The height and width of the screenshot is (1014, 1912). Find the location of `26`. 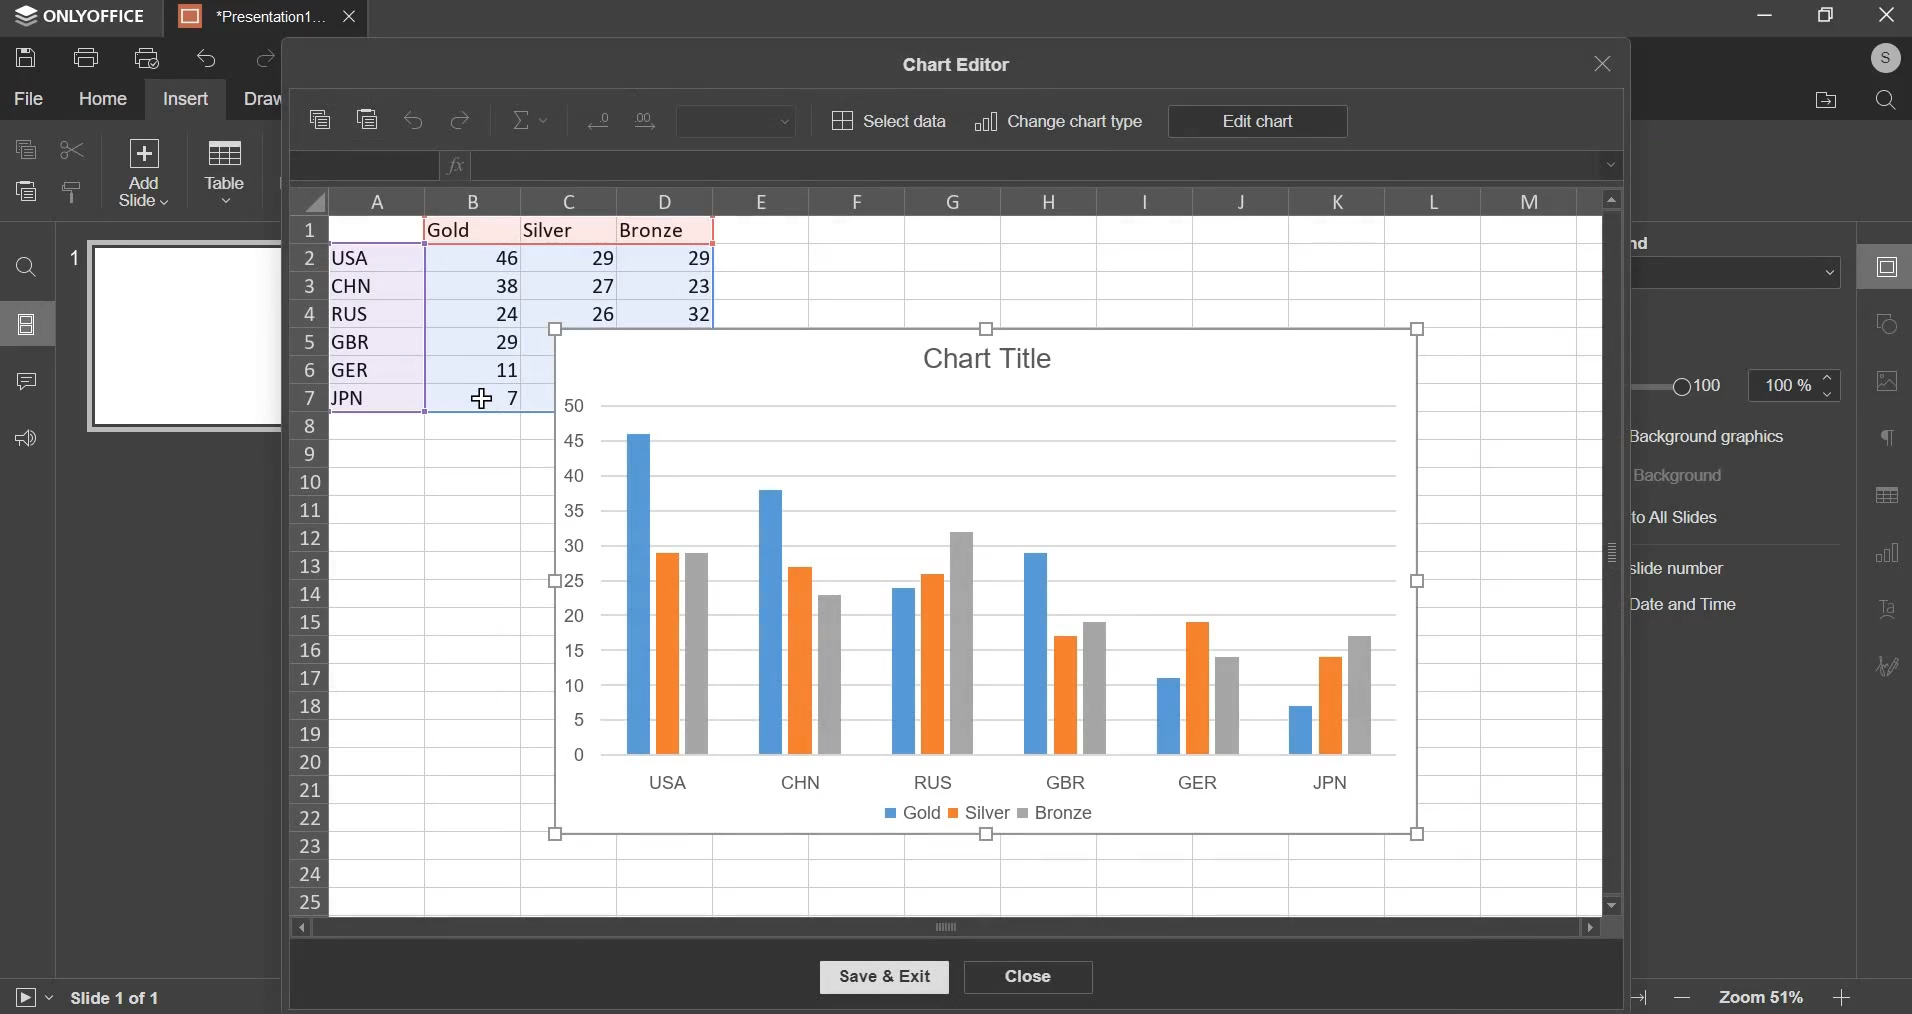

26 is located at coordinates (575, 313).